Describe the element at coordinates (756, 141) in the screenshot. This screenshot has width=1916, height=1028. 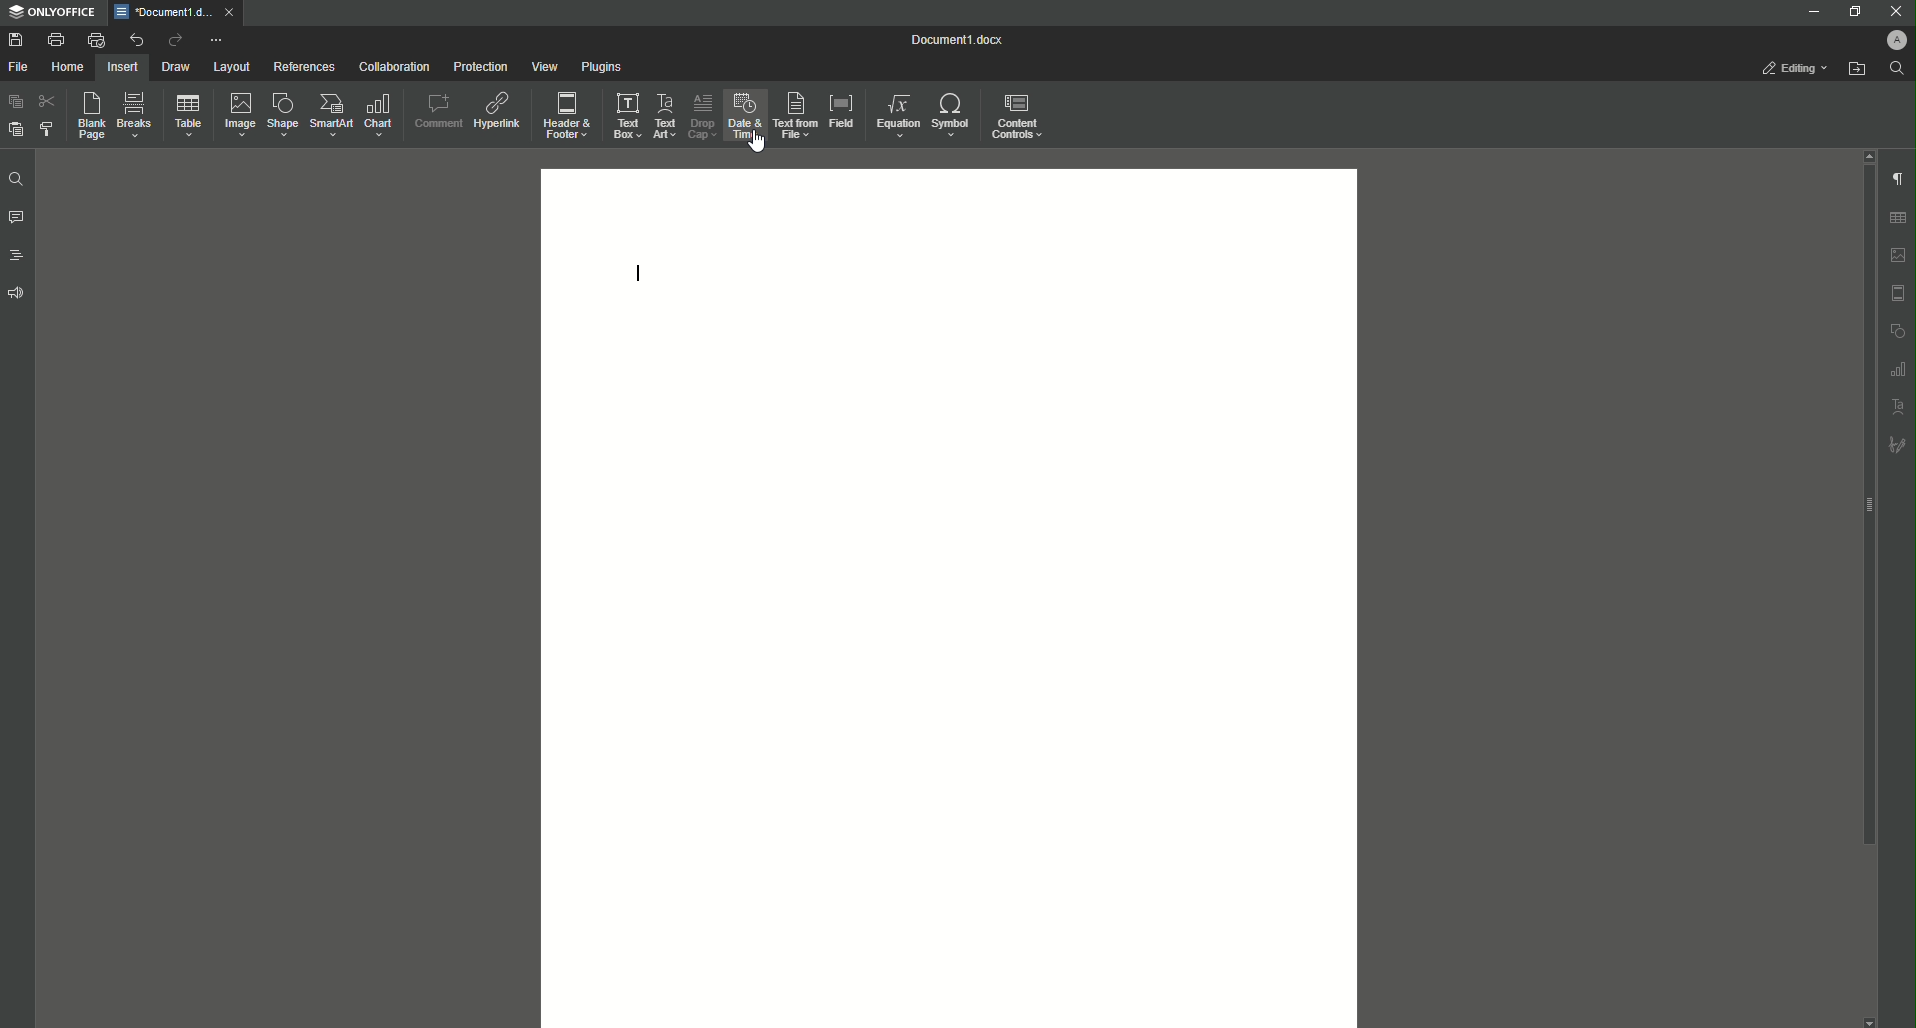
I see `cursor` at that location.